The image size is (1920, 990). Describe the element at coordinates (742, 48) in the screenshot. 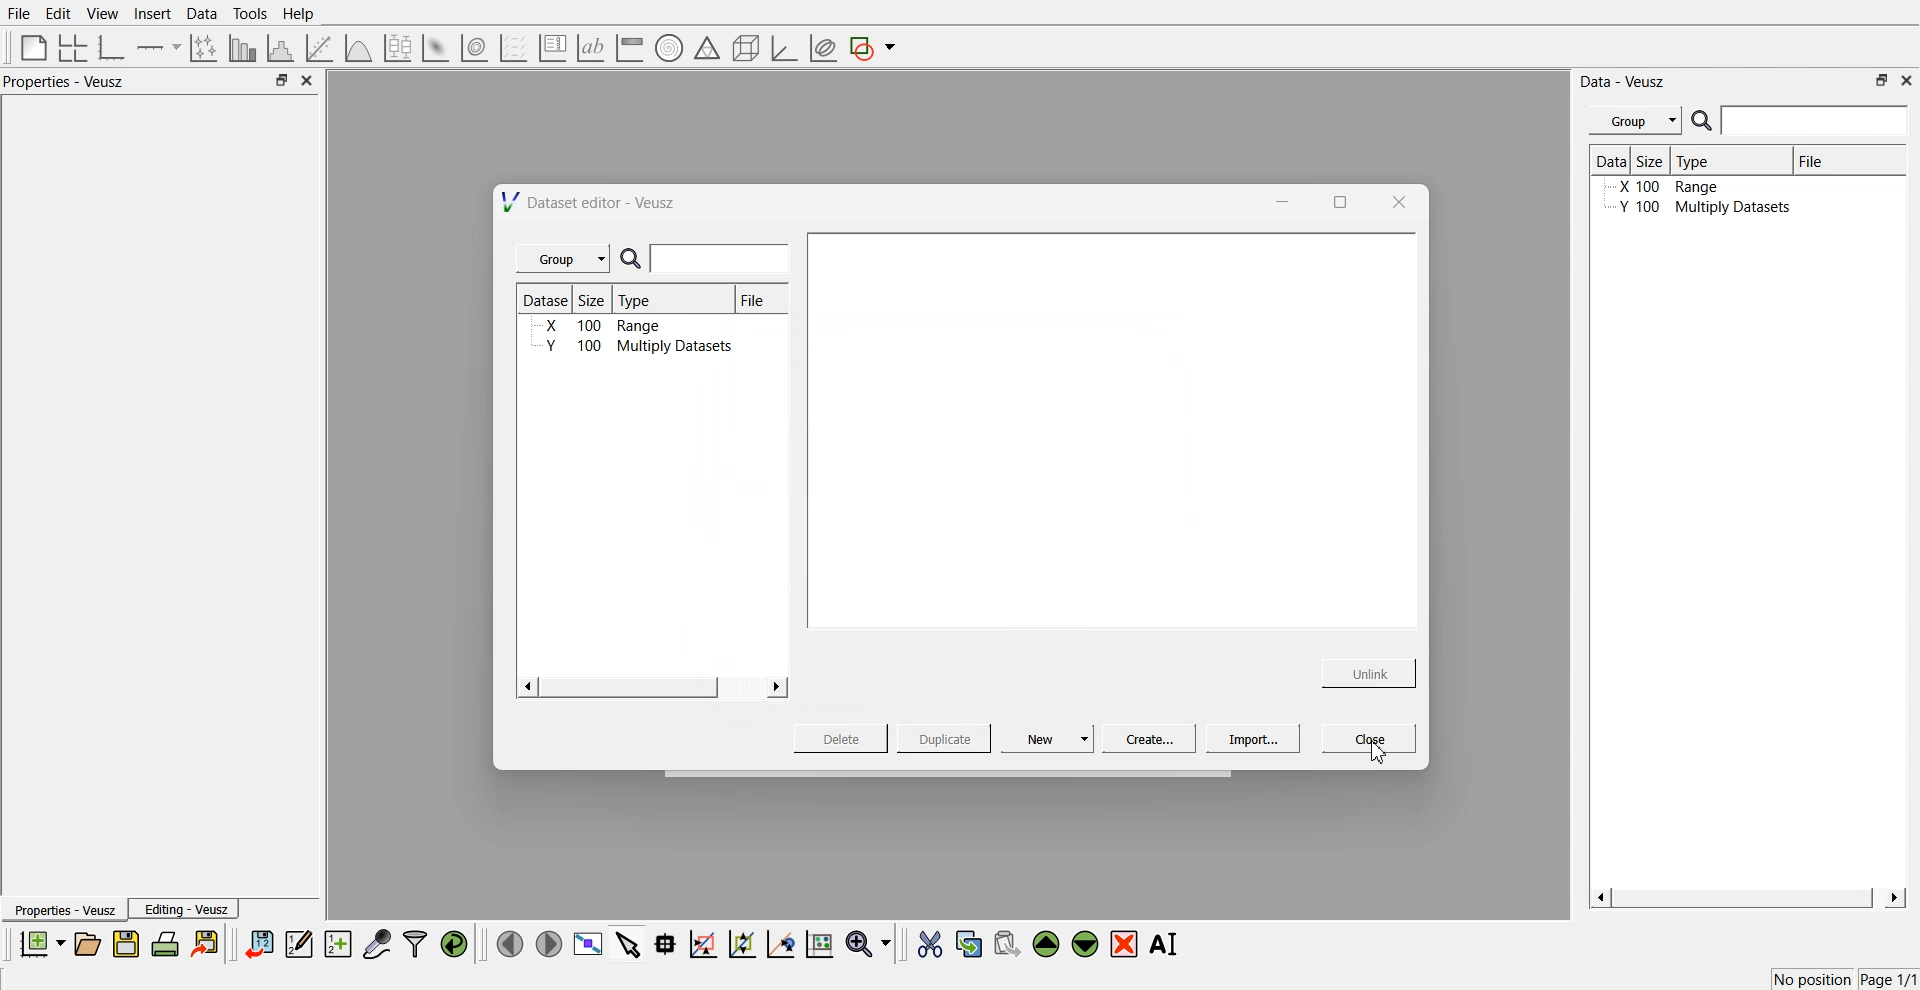

I see `3d shapes` at that location.